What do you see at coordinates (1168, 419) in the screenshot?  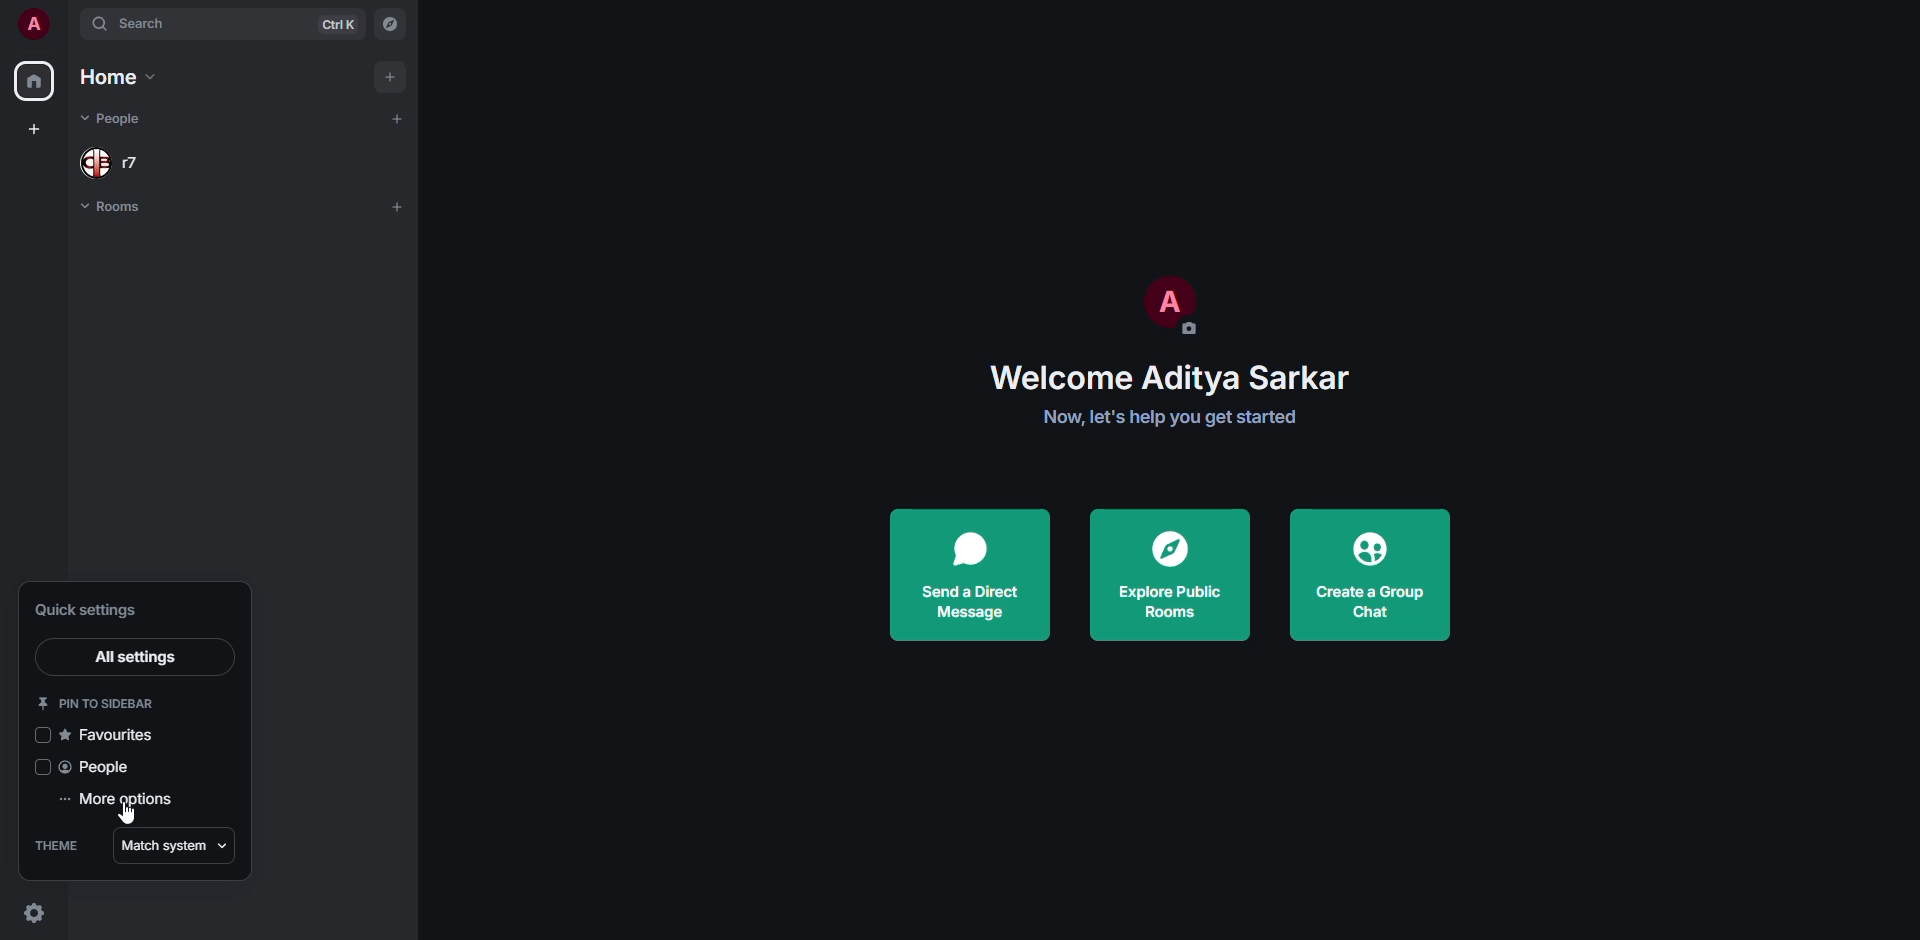 I see `Now, let's help you get started` at bounding box center [1168, 419].